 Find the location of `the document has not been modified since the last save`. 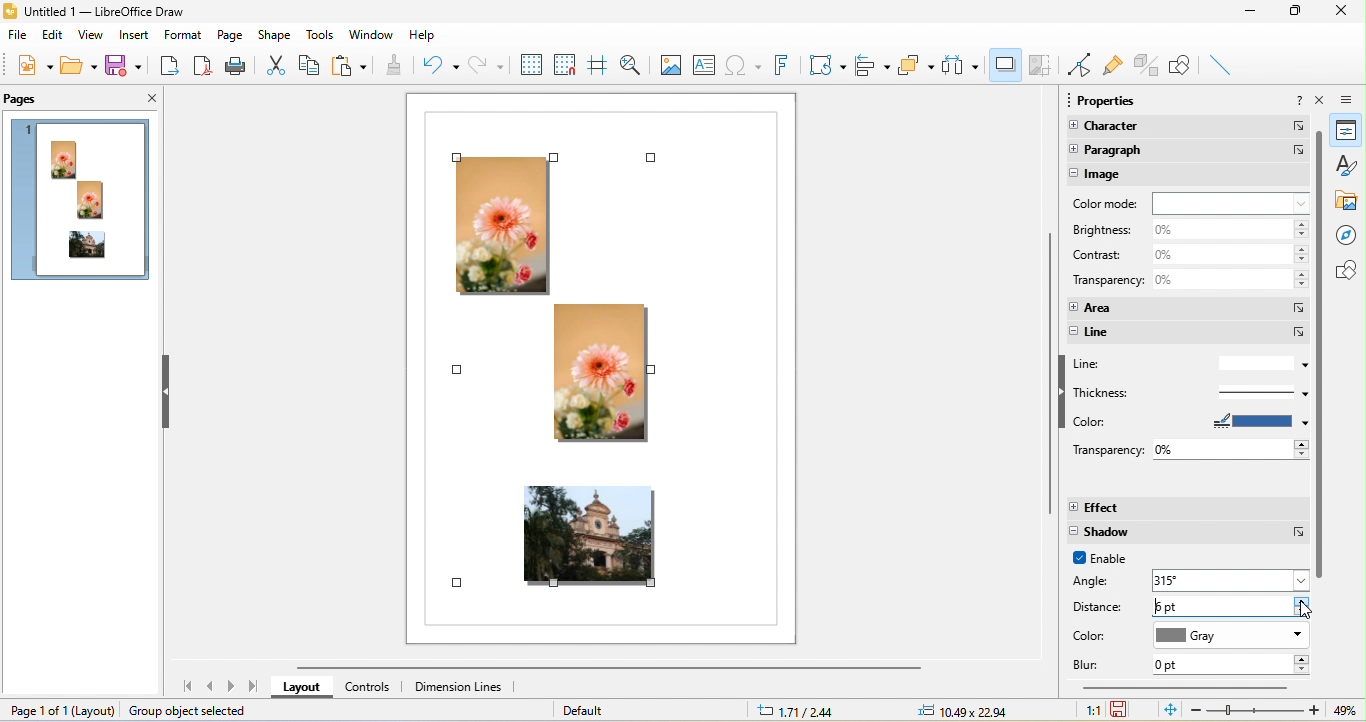

the document has not been modified since the last save is located at coordinates (1126, 709).